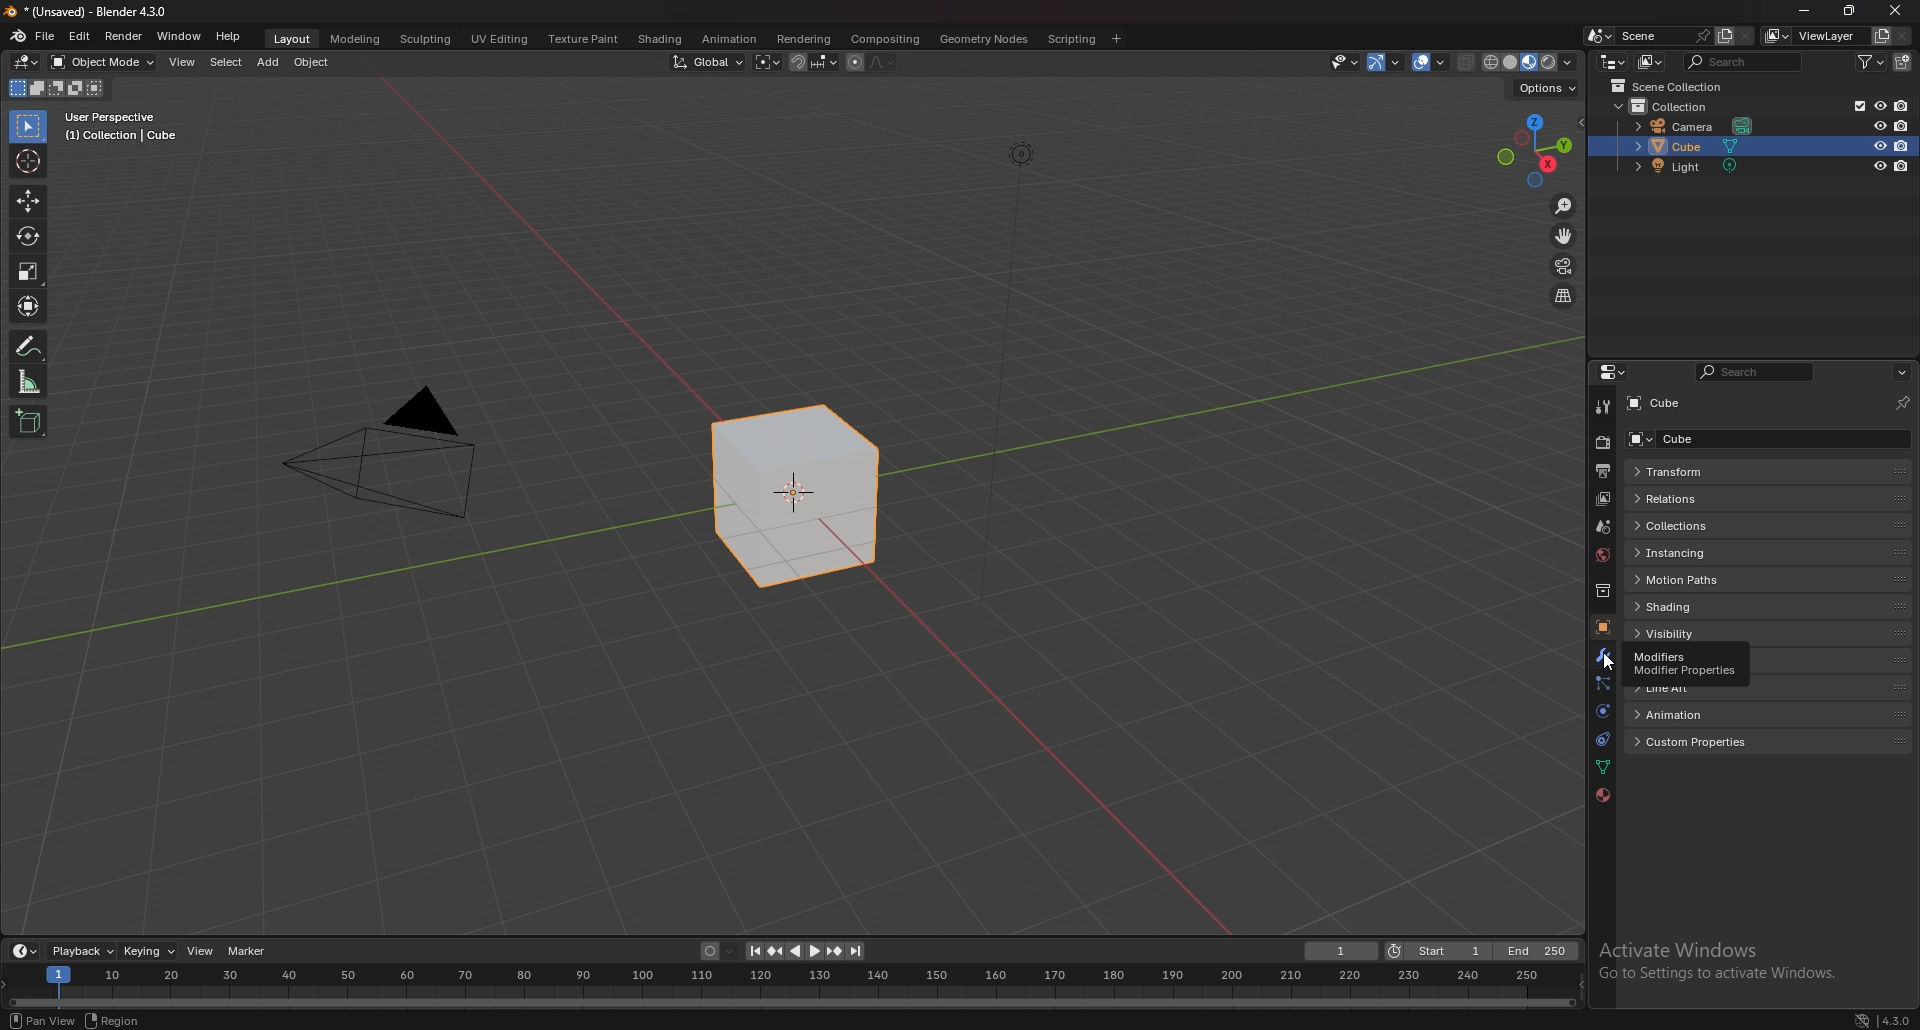  What do you see at coordinates (226, 62) in the screenshot?
I see `select` at bounding box center [226, 62].